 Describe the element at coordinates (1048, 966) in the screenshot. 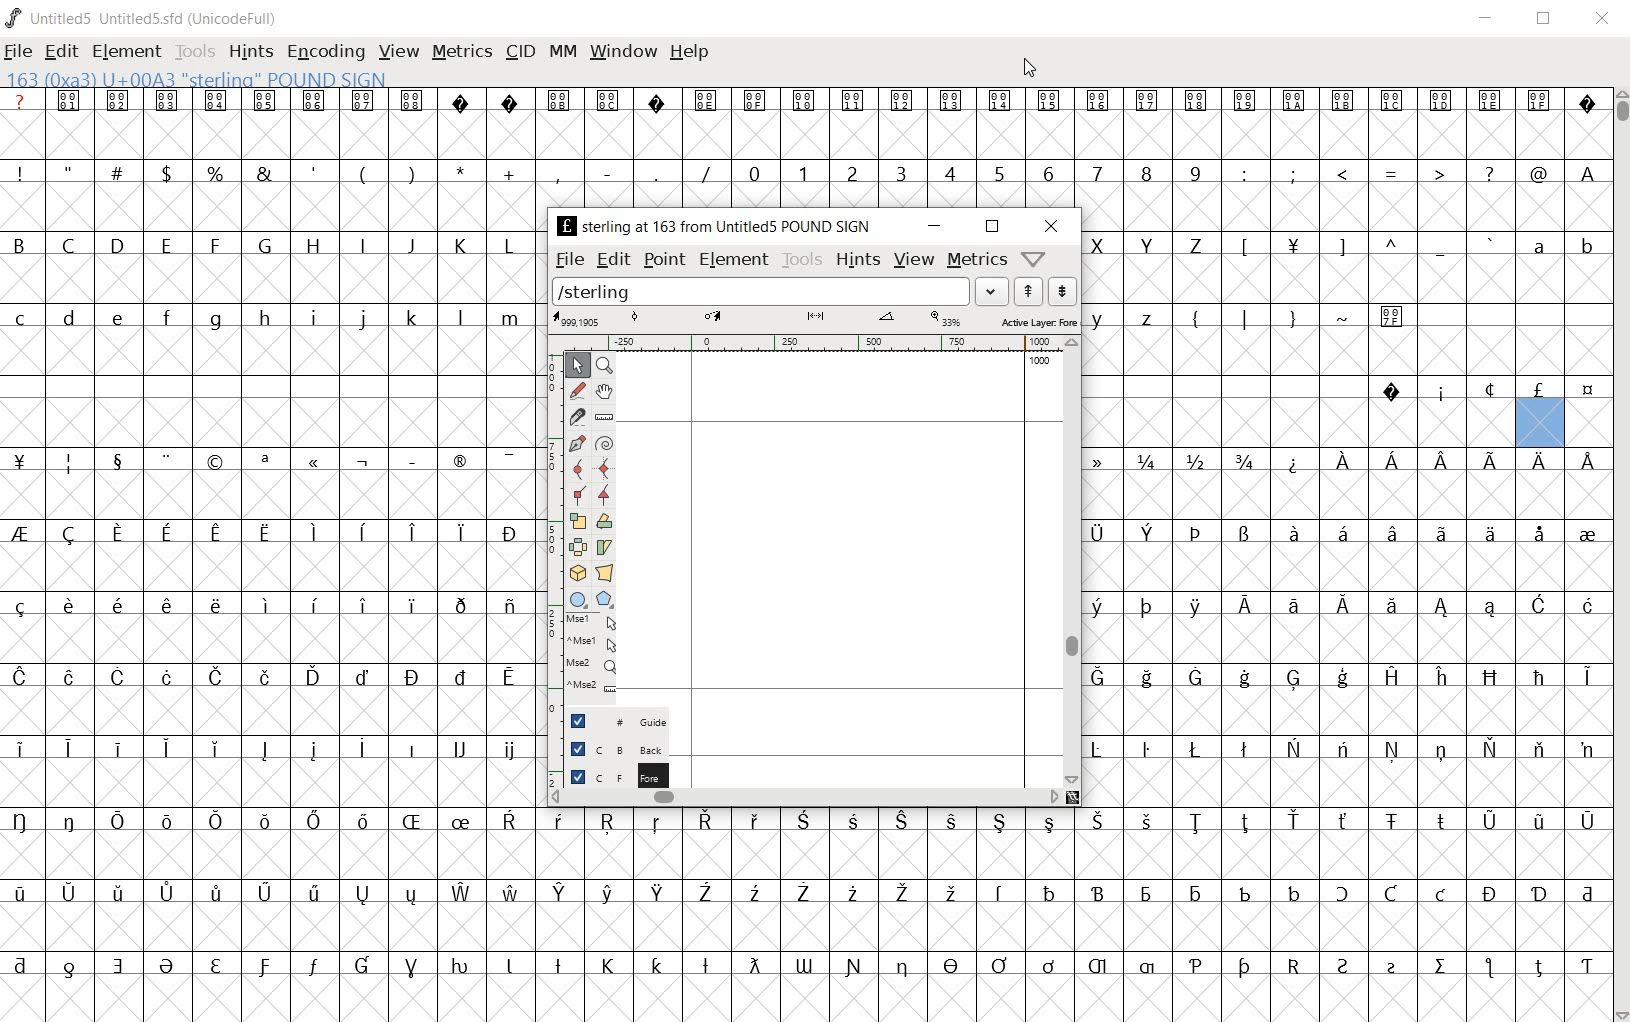

I see `Symbol` at that location.